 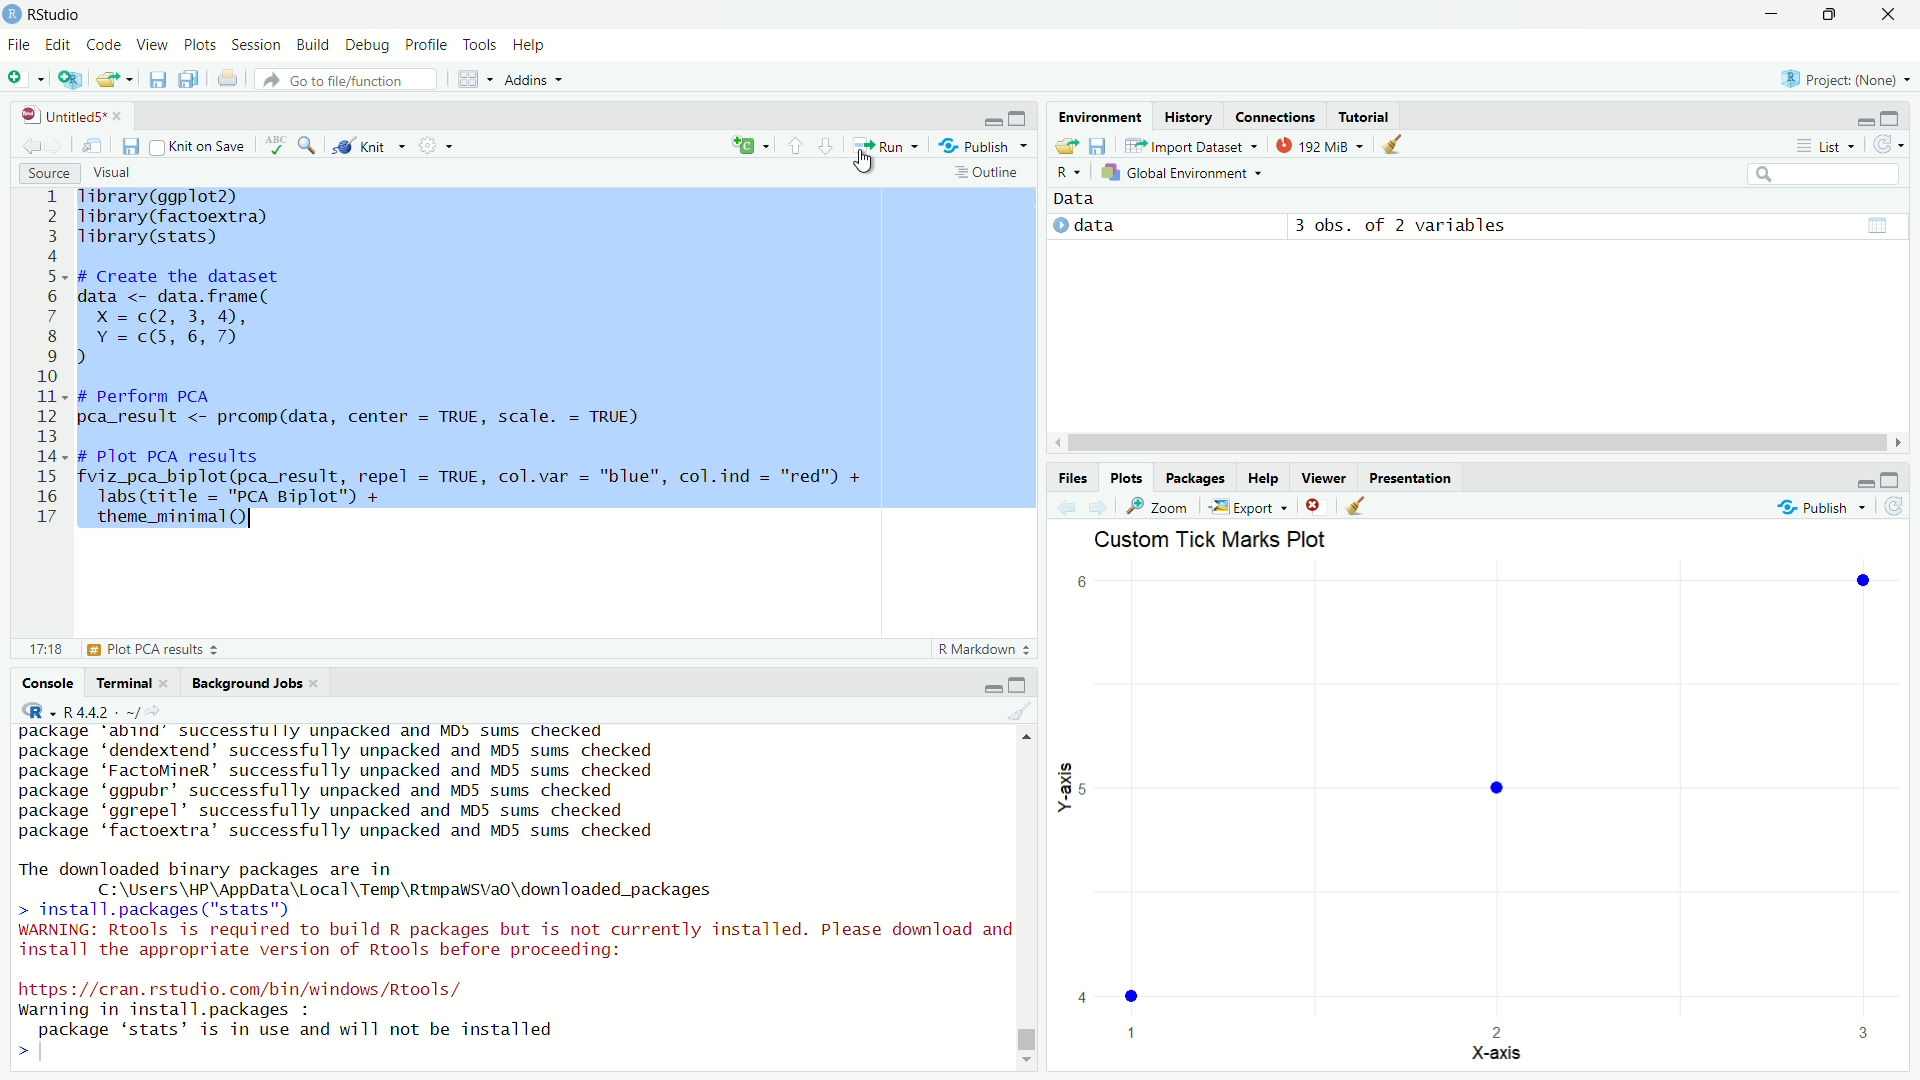 I want to click on console, so click(x=49, y=683).